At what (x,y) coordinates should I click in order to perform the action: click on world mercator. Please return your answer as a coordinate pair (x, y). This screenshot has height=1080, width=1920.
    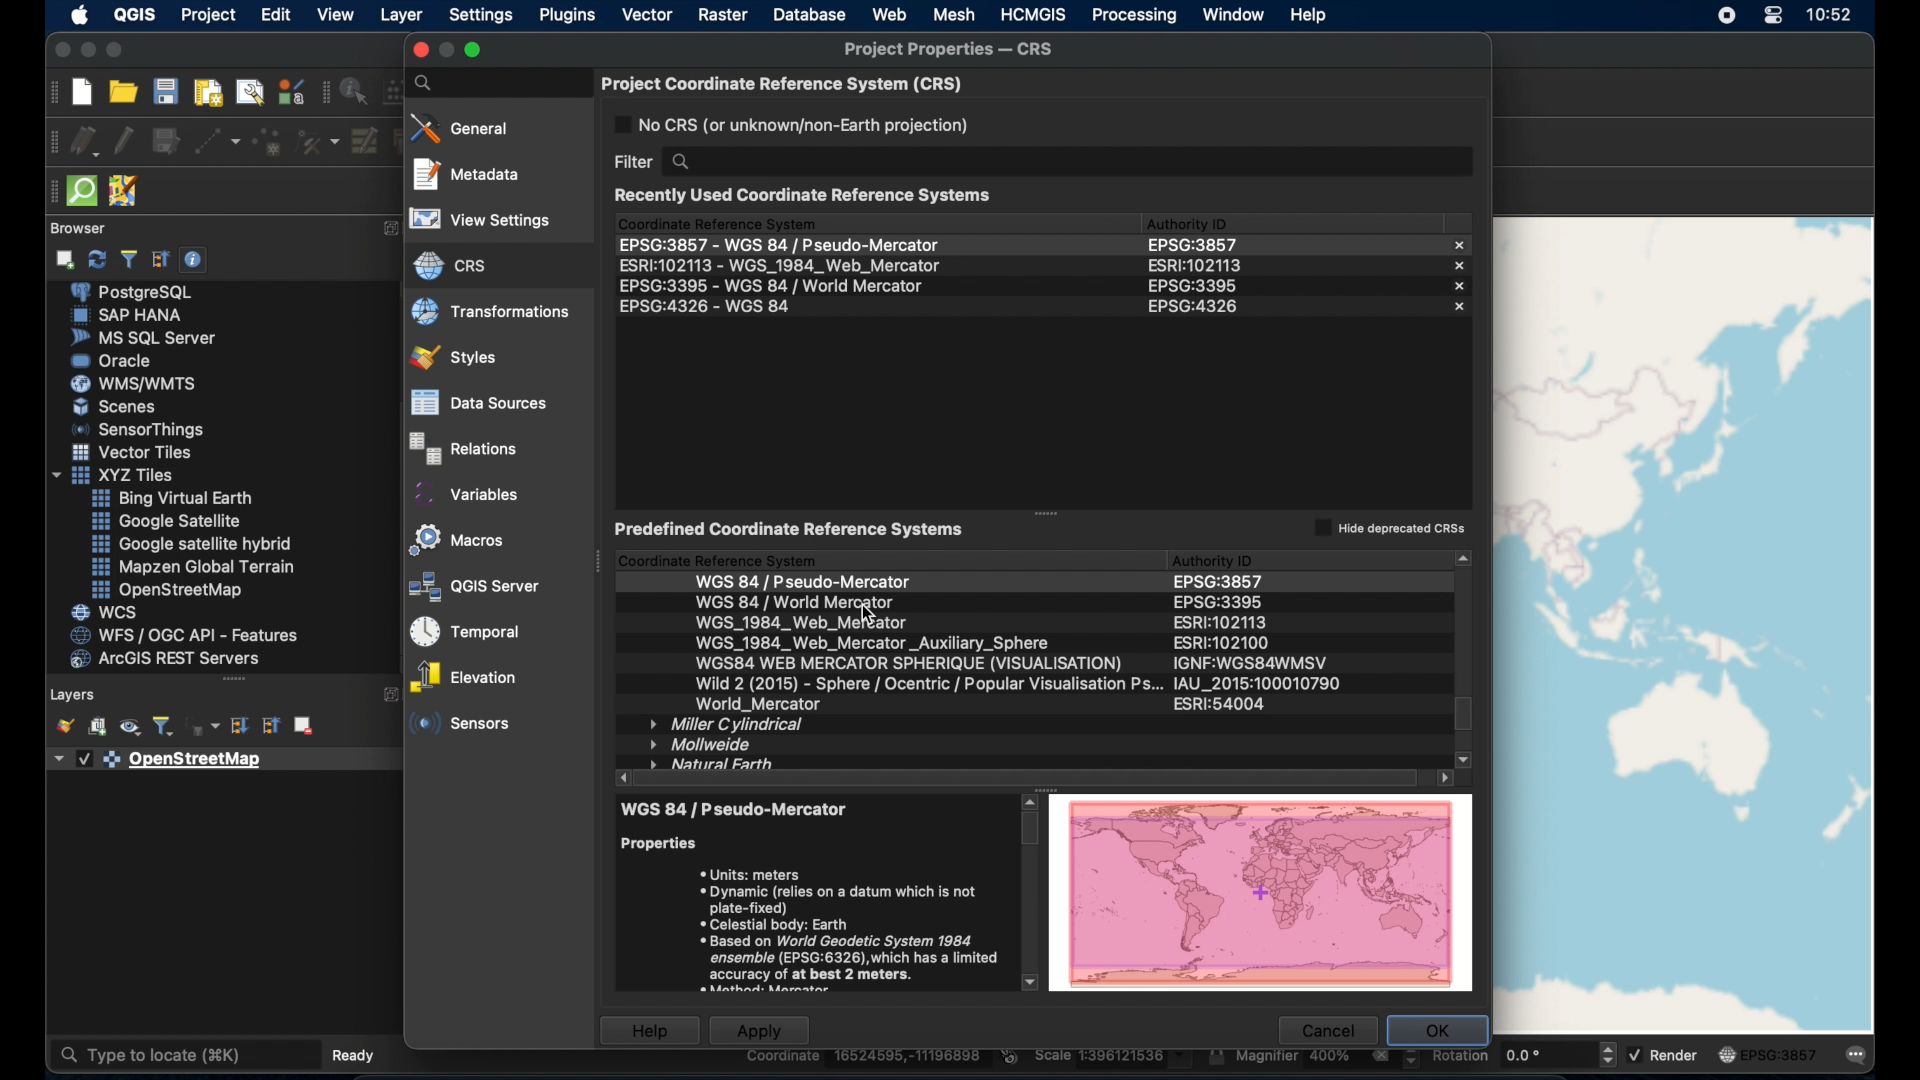
    Looking at the image, I should click on (757, 705).